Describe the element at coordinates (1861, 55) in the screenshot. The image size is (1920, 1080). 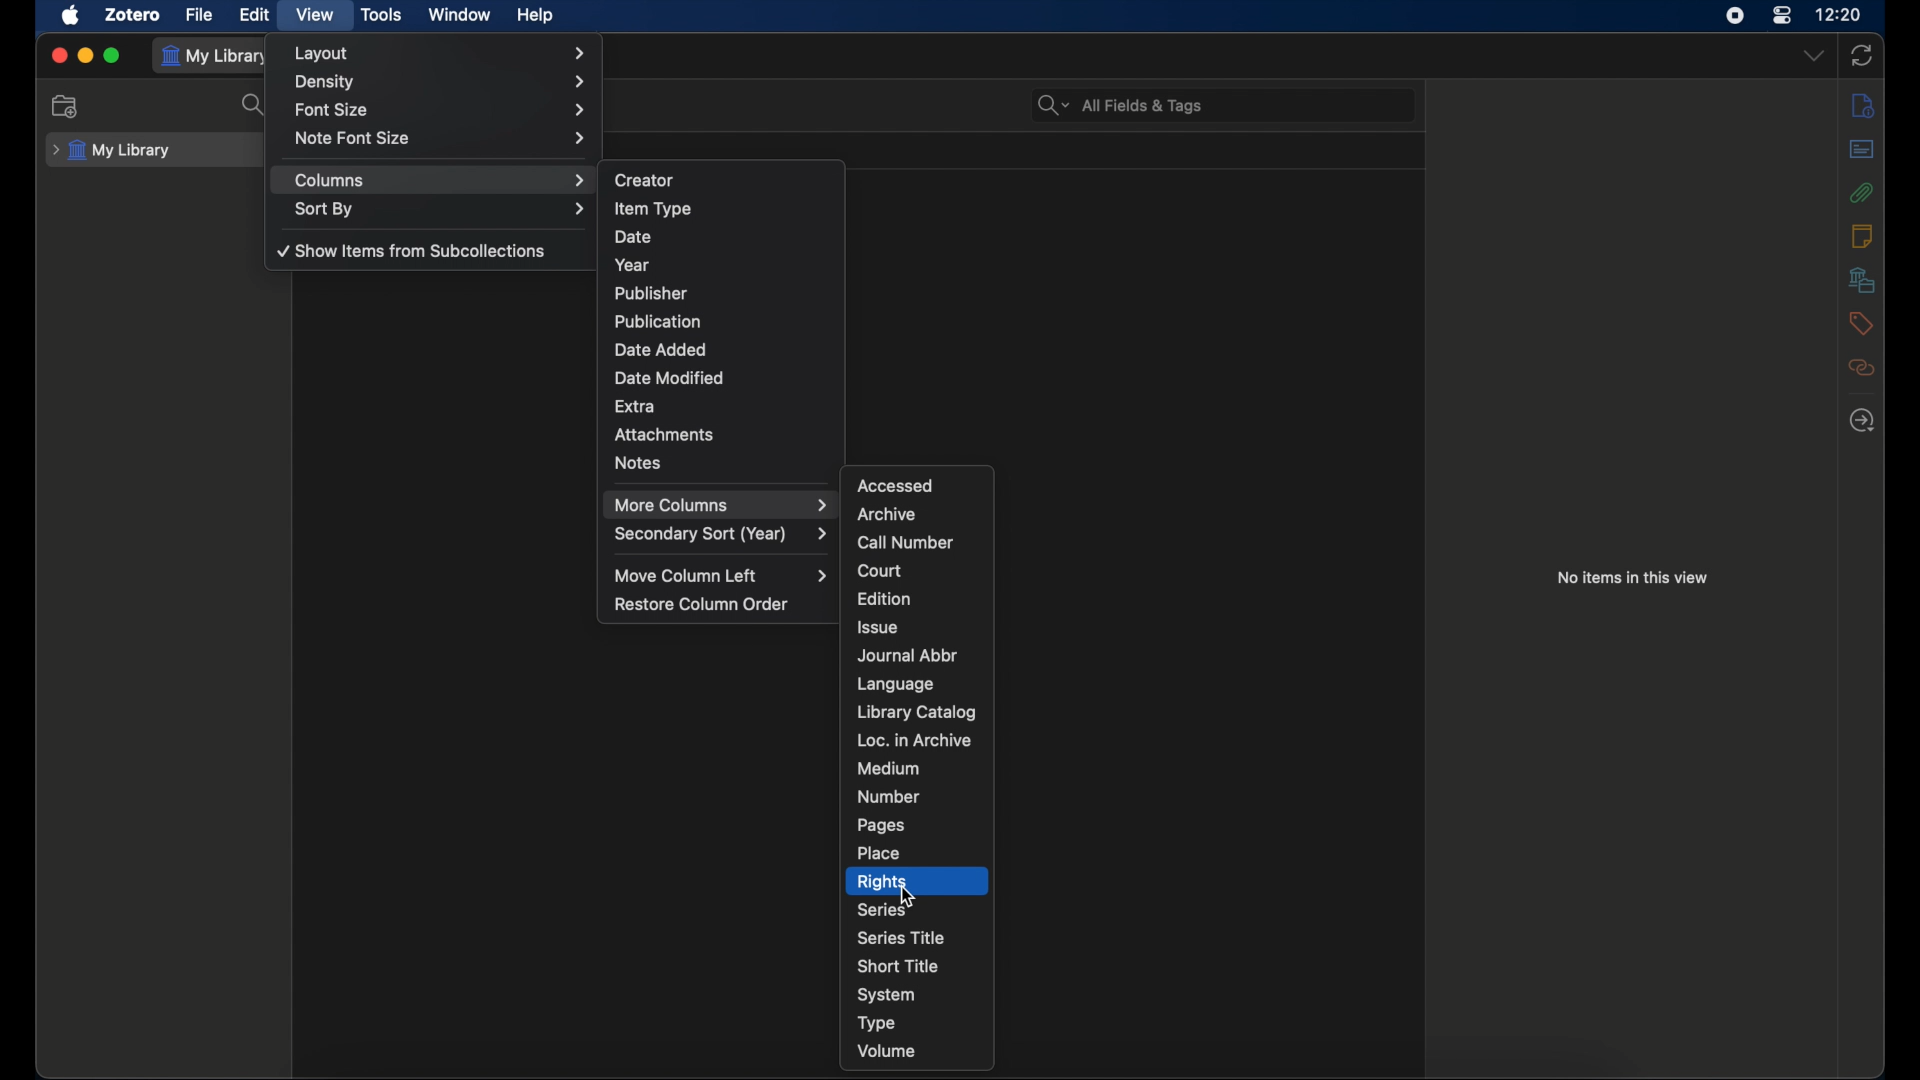
I see `sync` at that location.